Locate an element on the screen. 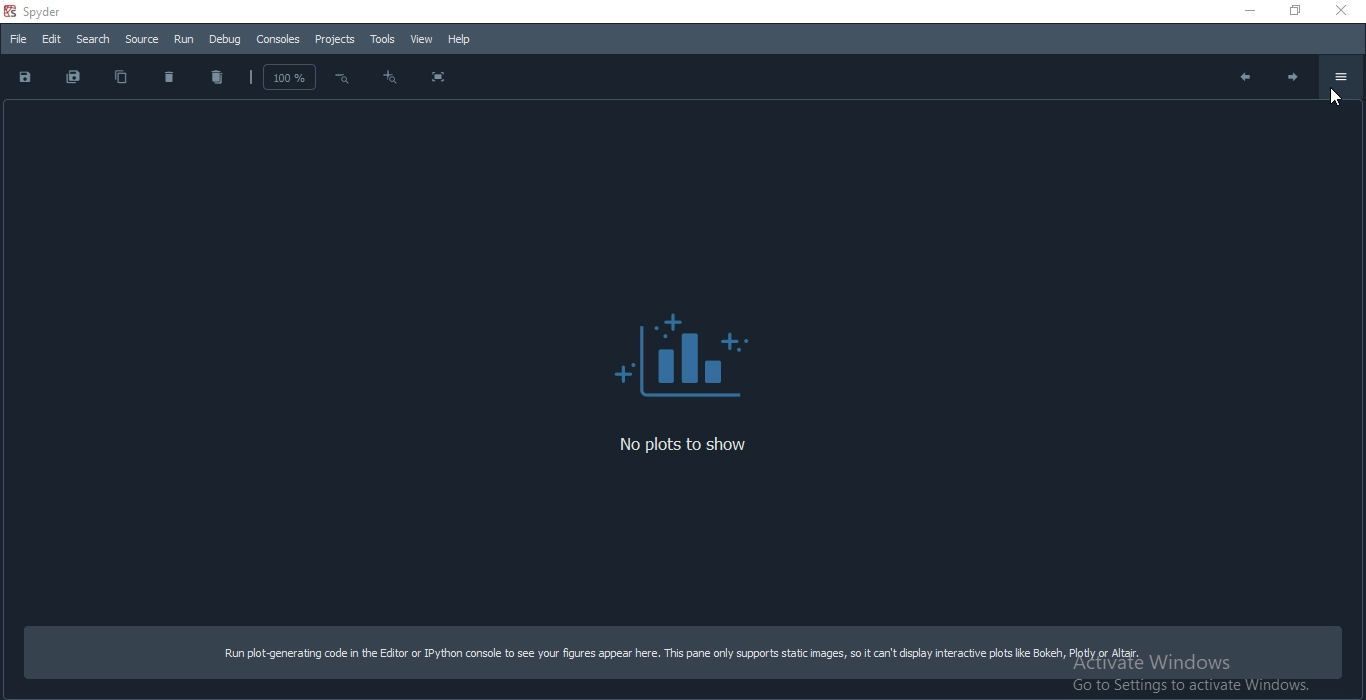 Image resolution: width=1366 pixels, height=700 pixels. View is located at coordinates (419, 40).